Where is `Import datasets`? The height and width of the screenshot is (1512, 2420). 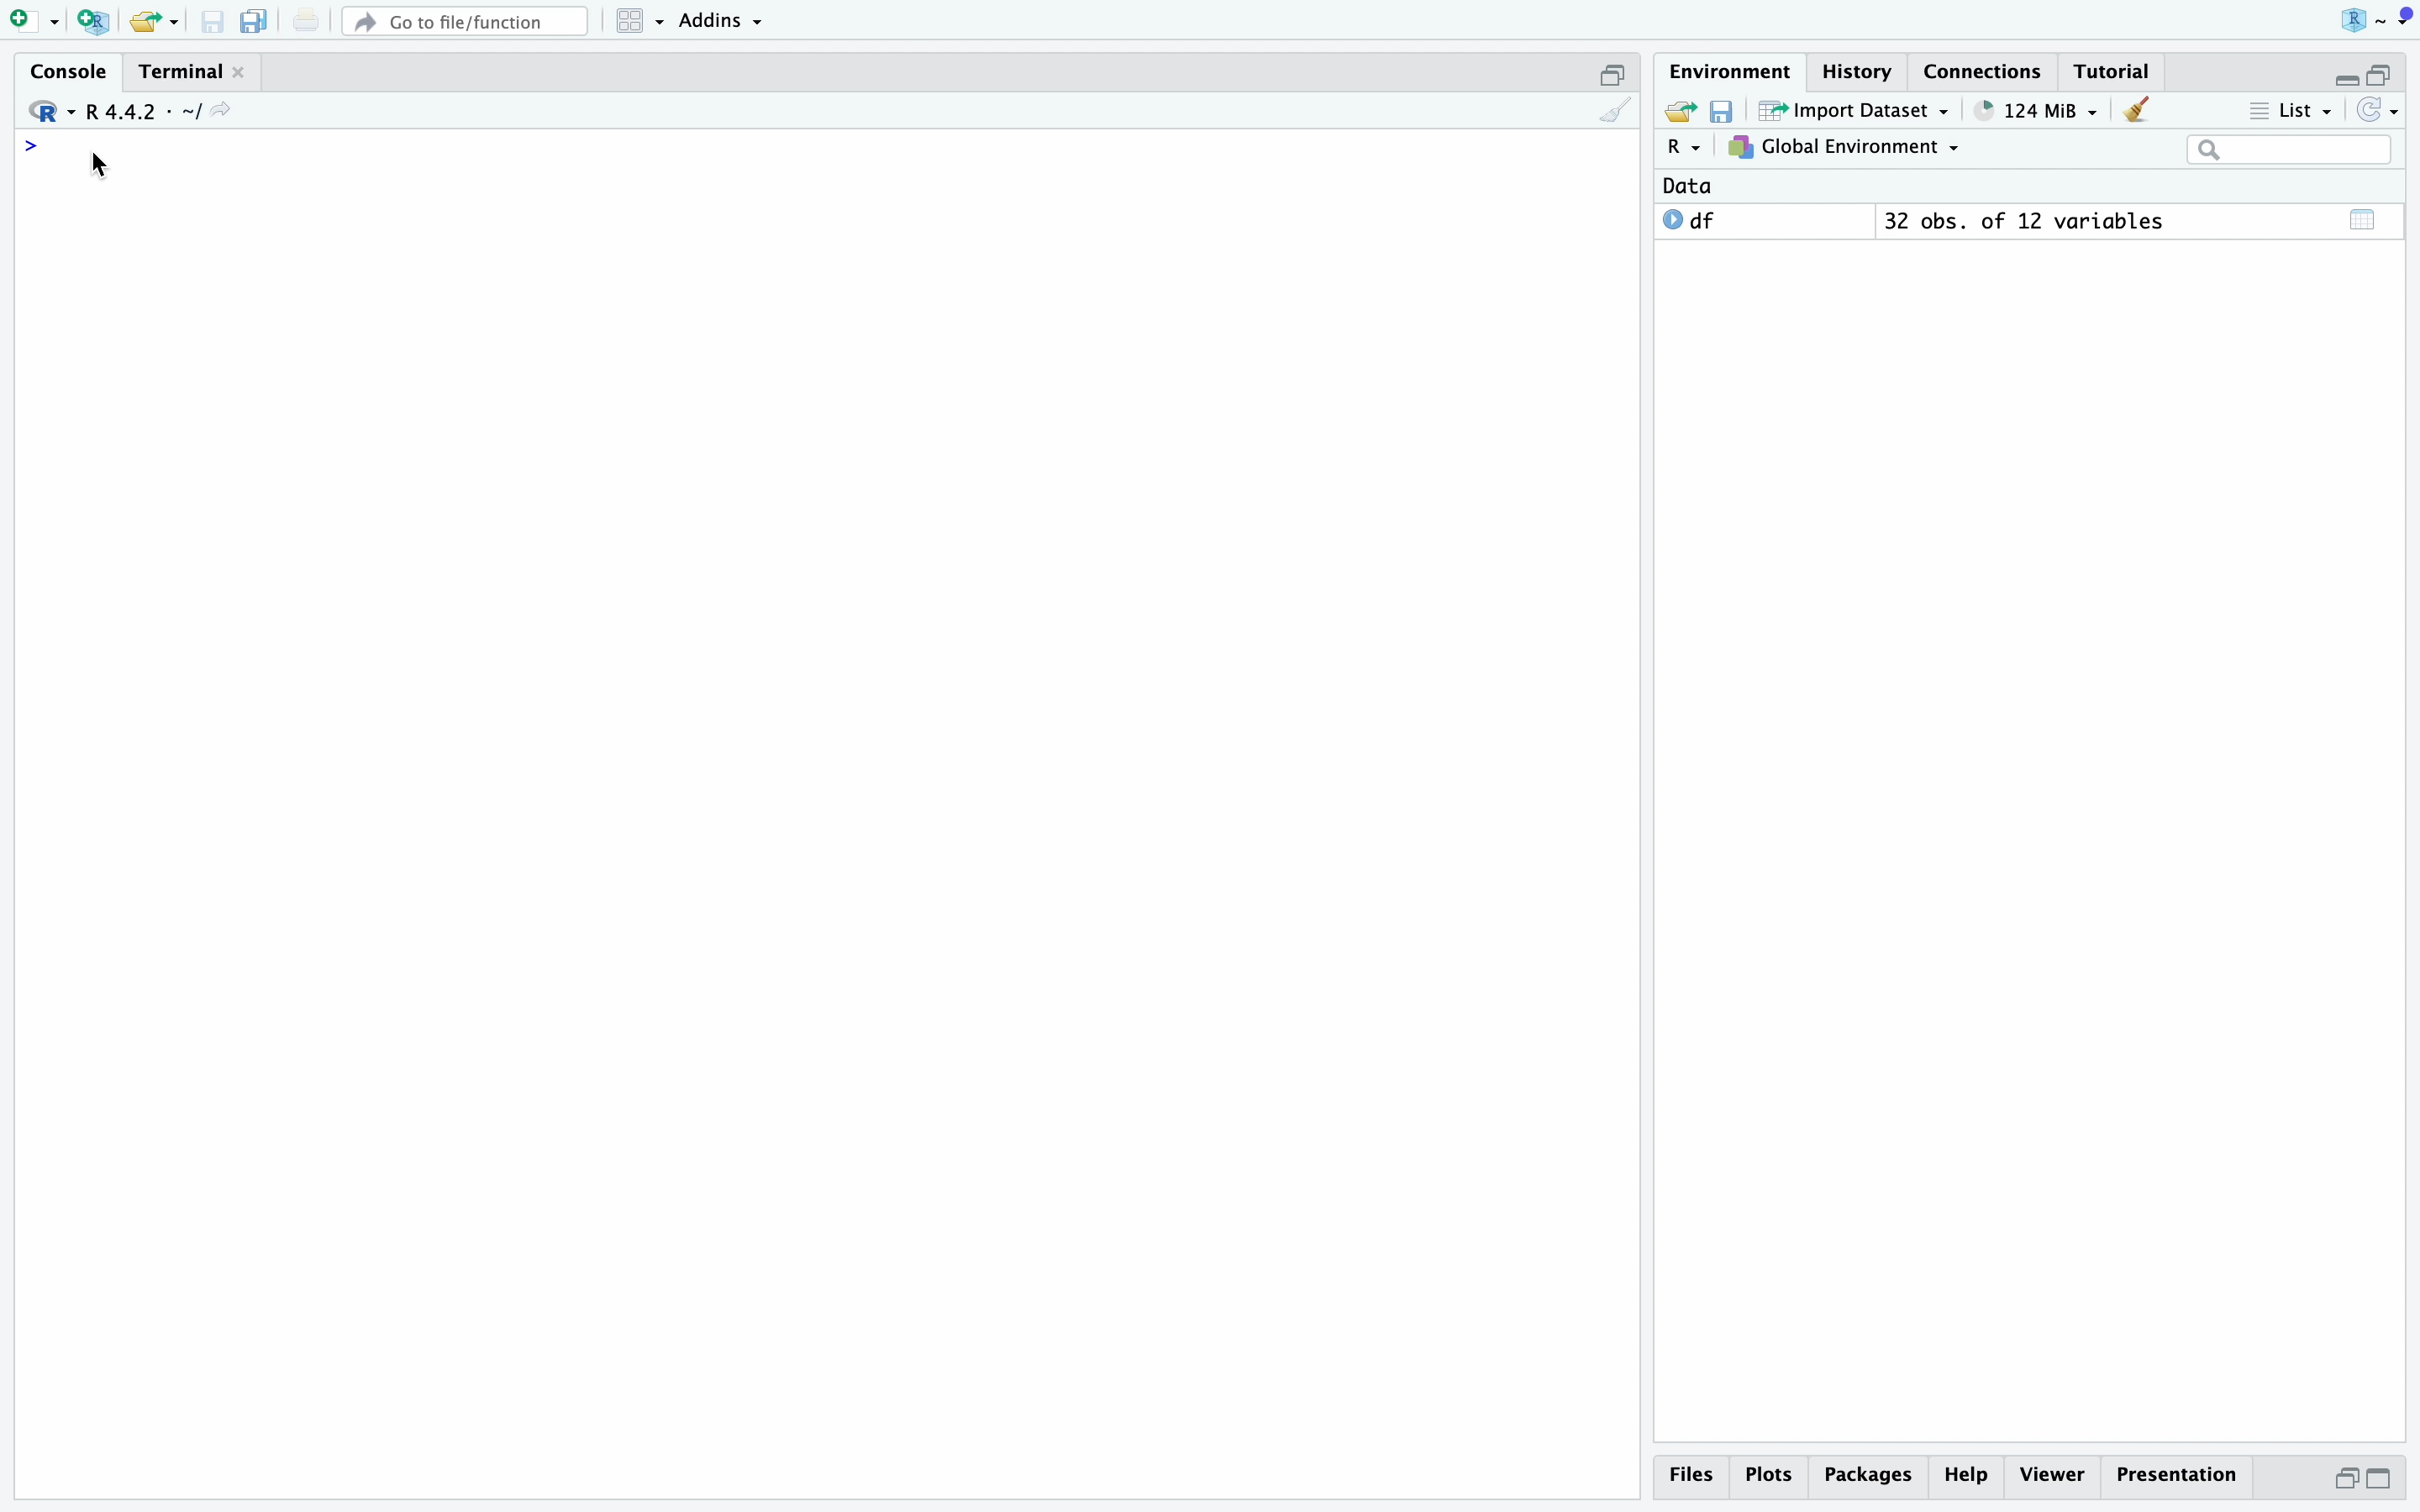 Import datasets is located at coordinates (1856, 110).